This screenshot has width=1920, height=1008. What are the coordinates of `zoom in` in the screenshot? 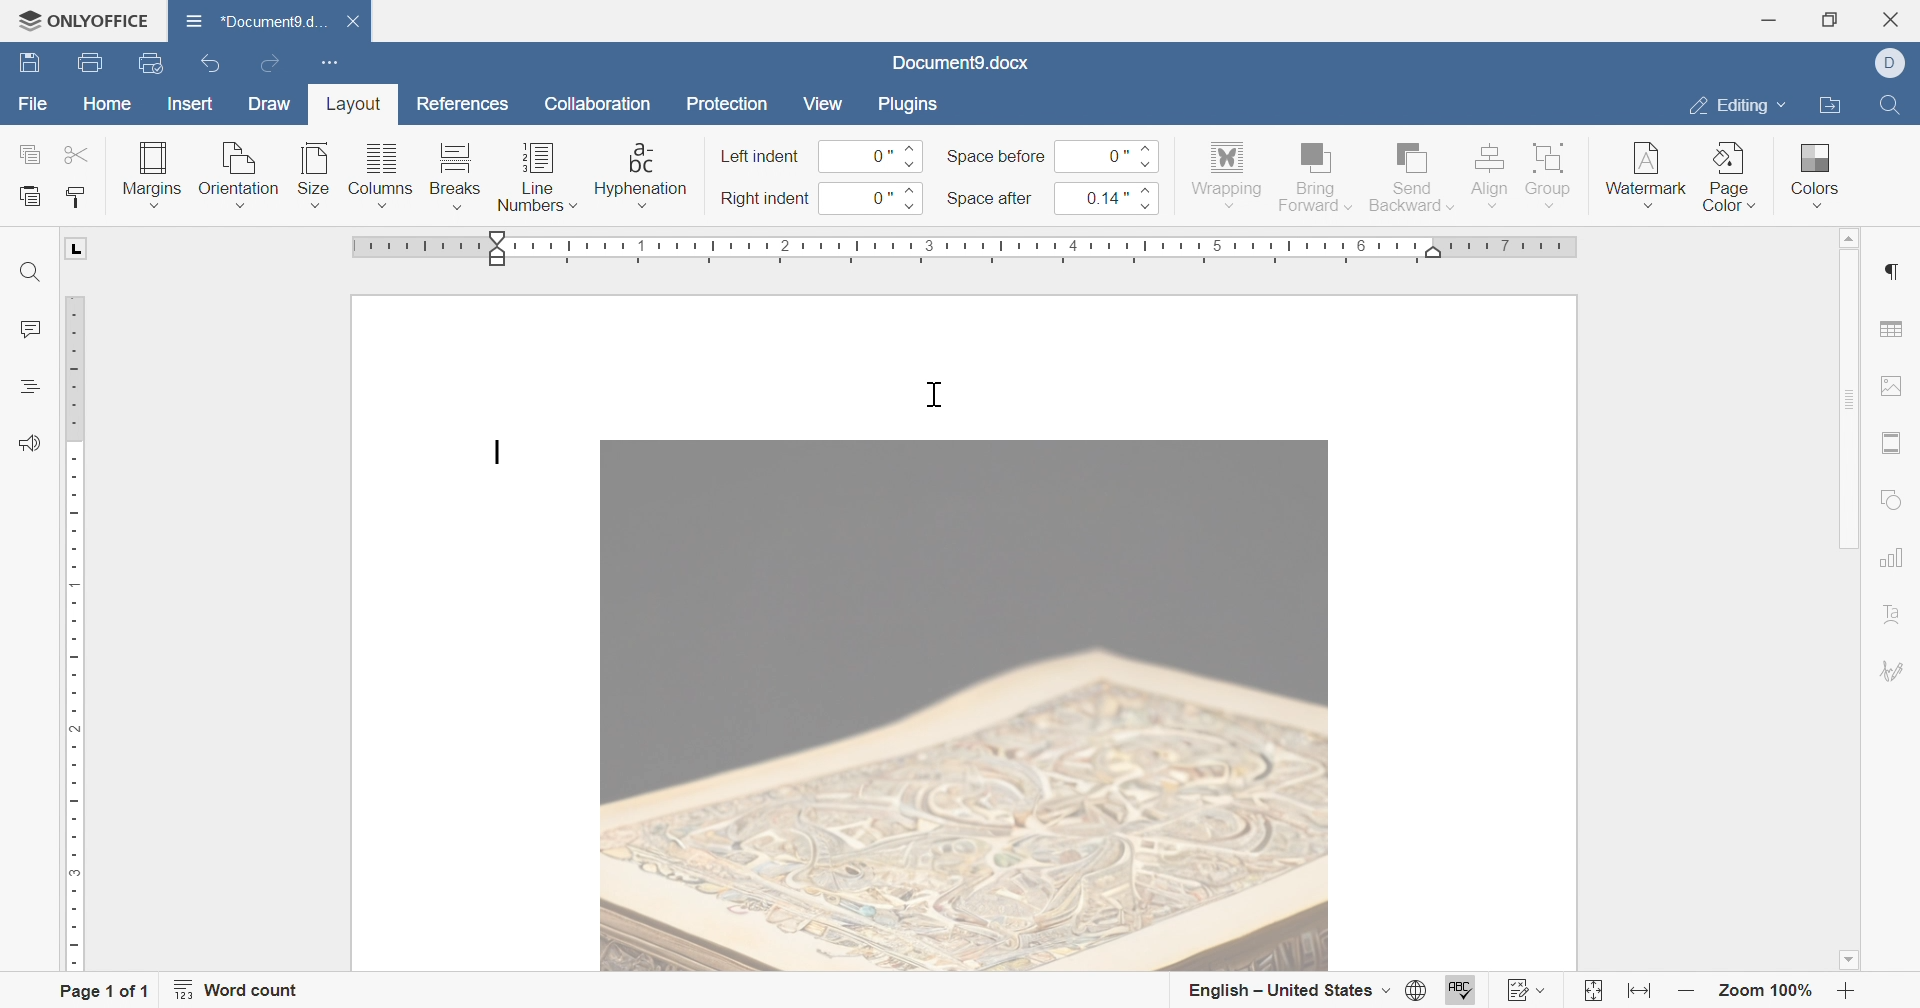 It's located at (1846, 994).